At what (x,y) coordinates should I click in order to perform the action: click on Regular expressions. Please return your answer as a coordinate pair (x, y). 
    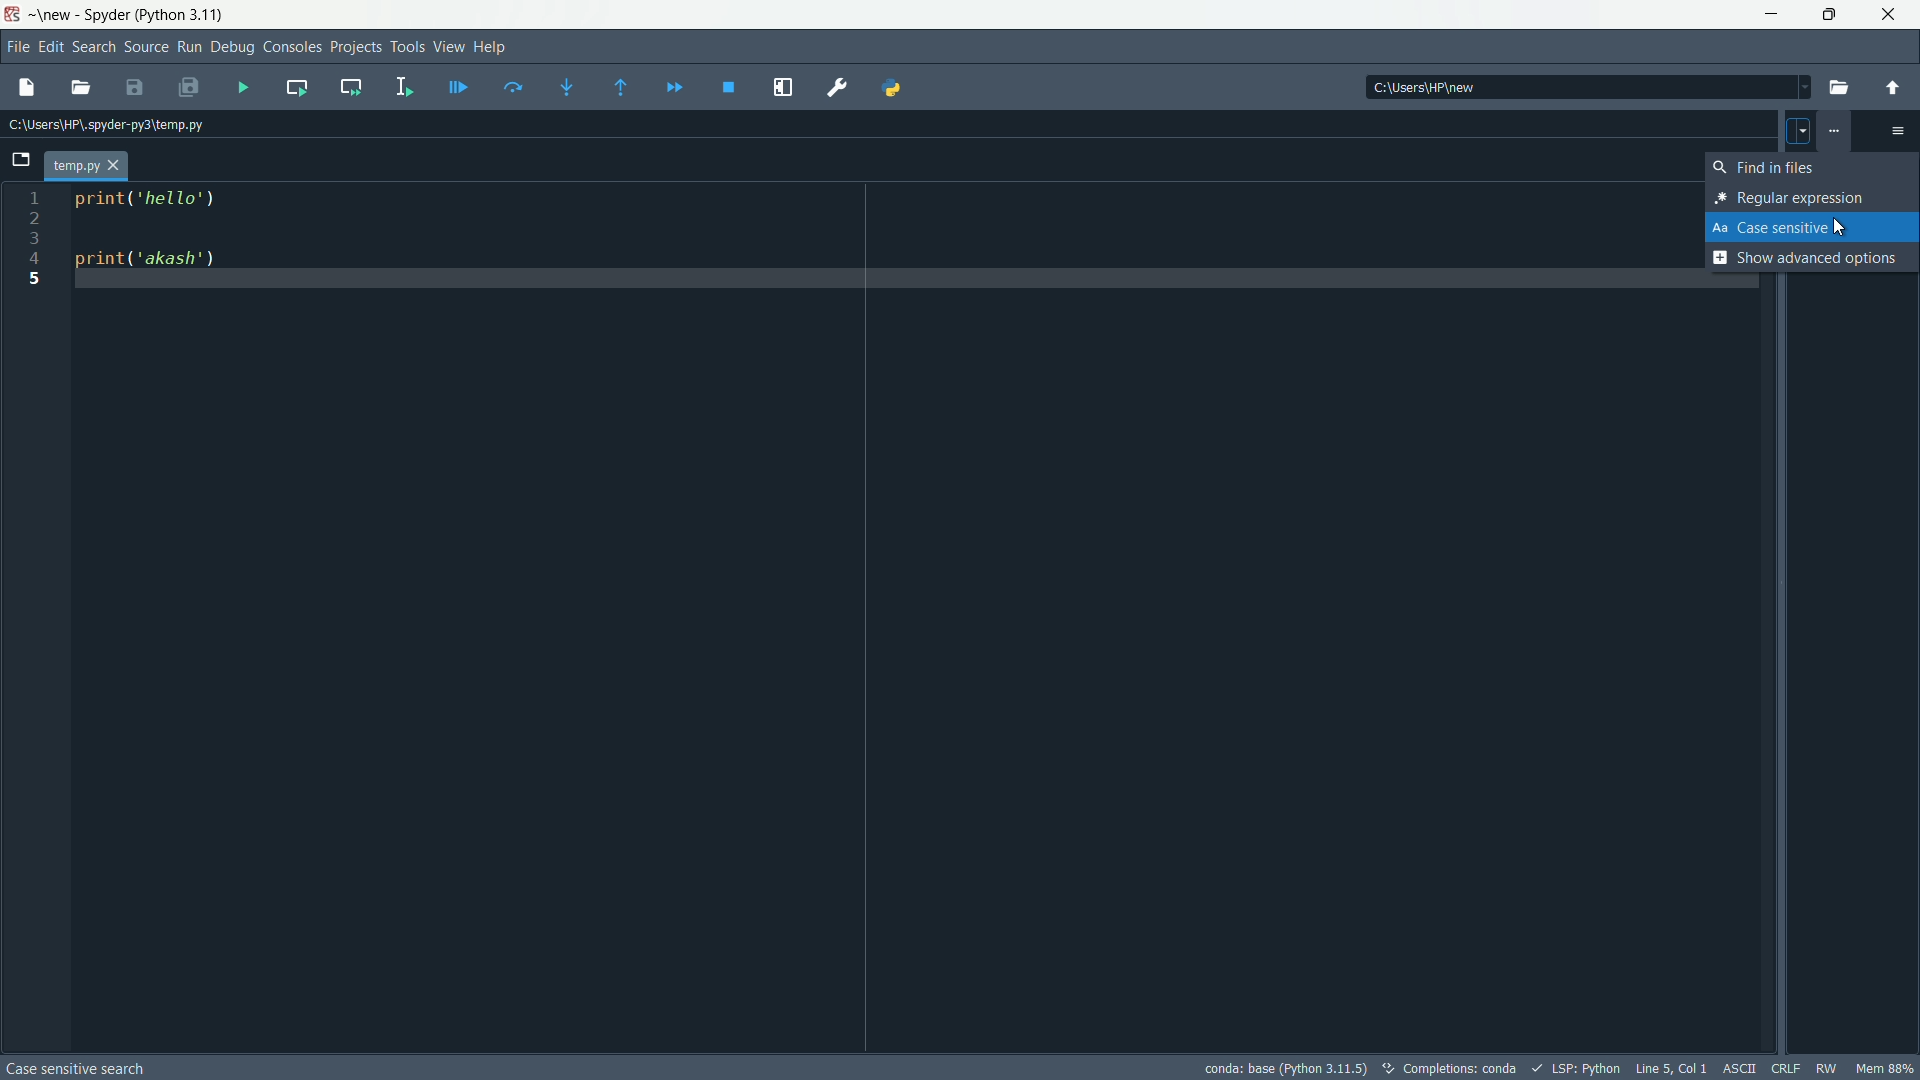
    Looking at the image, I should click on (1785, 197).